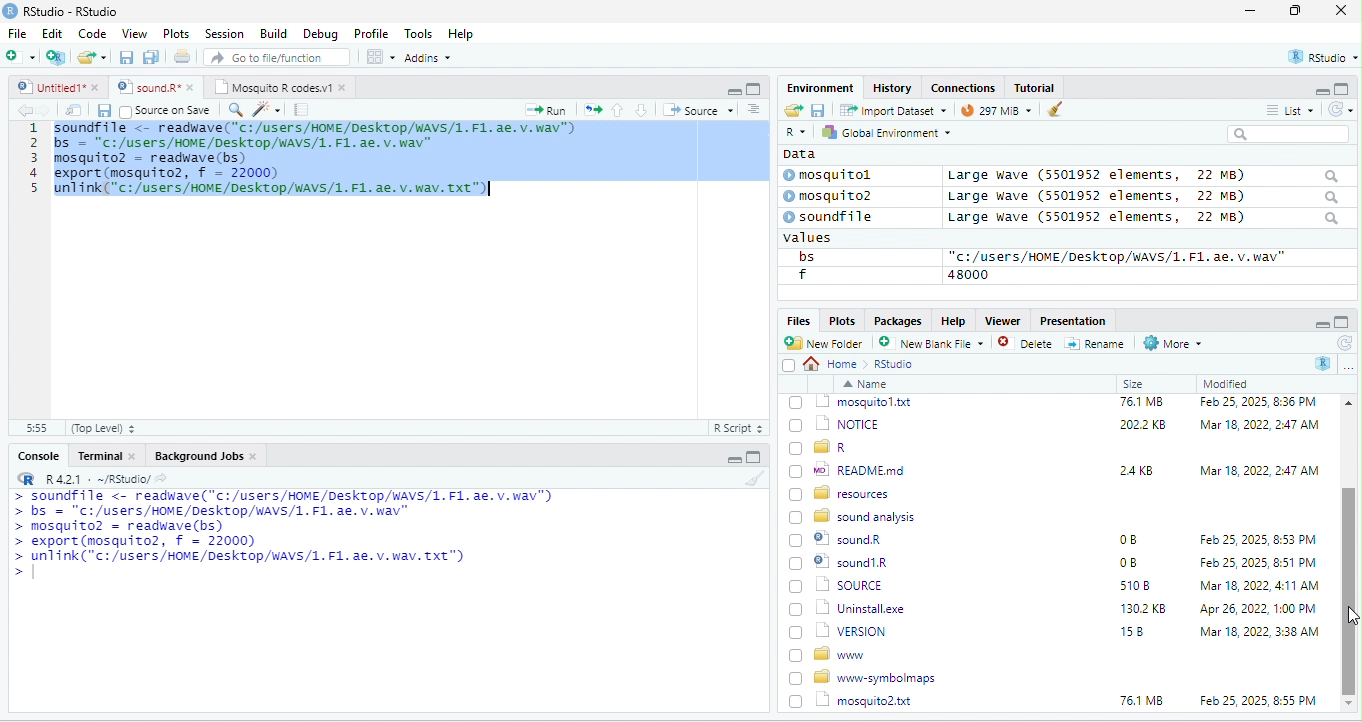 The image size is (1362, 722). Describe the element at coordinates (820, 87) in the screenshot. I see `Environment` at that location.